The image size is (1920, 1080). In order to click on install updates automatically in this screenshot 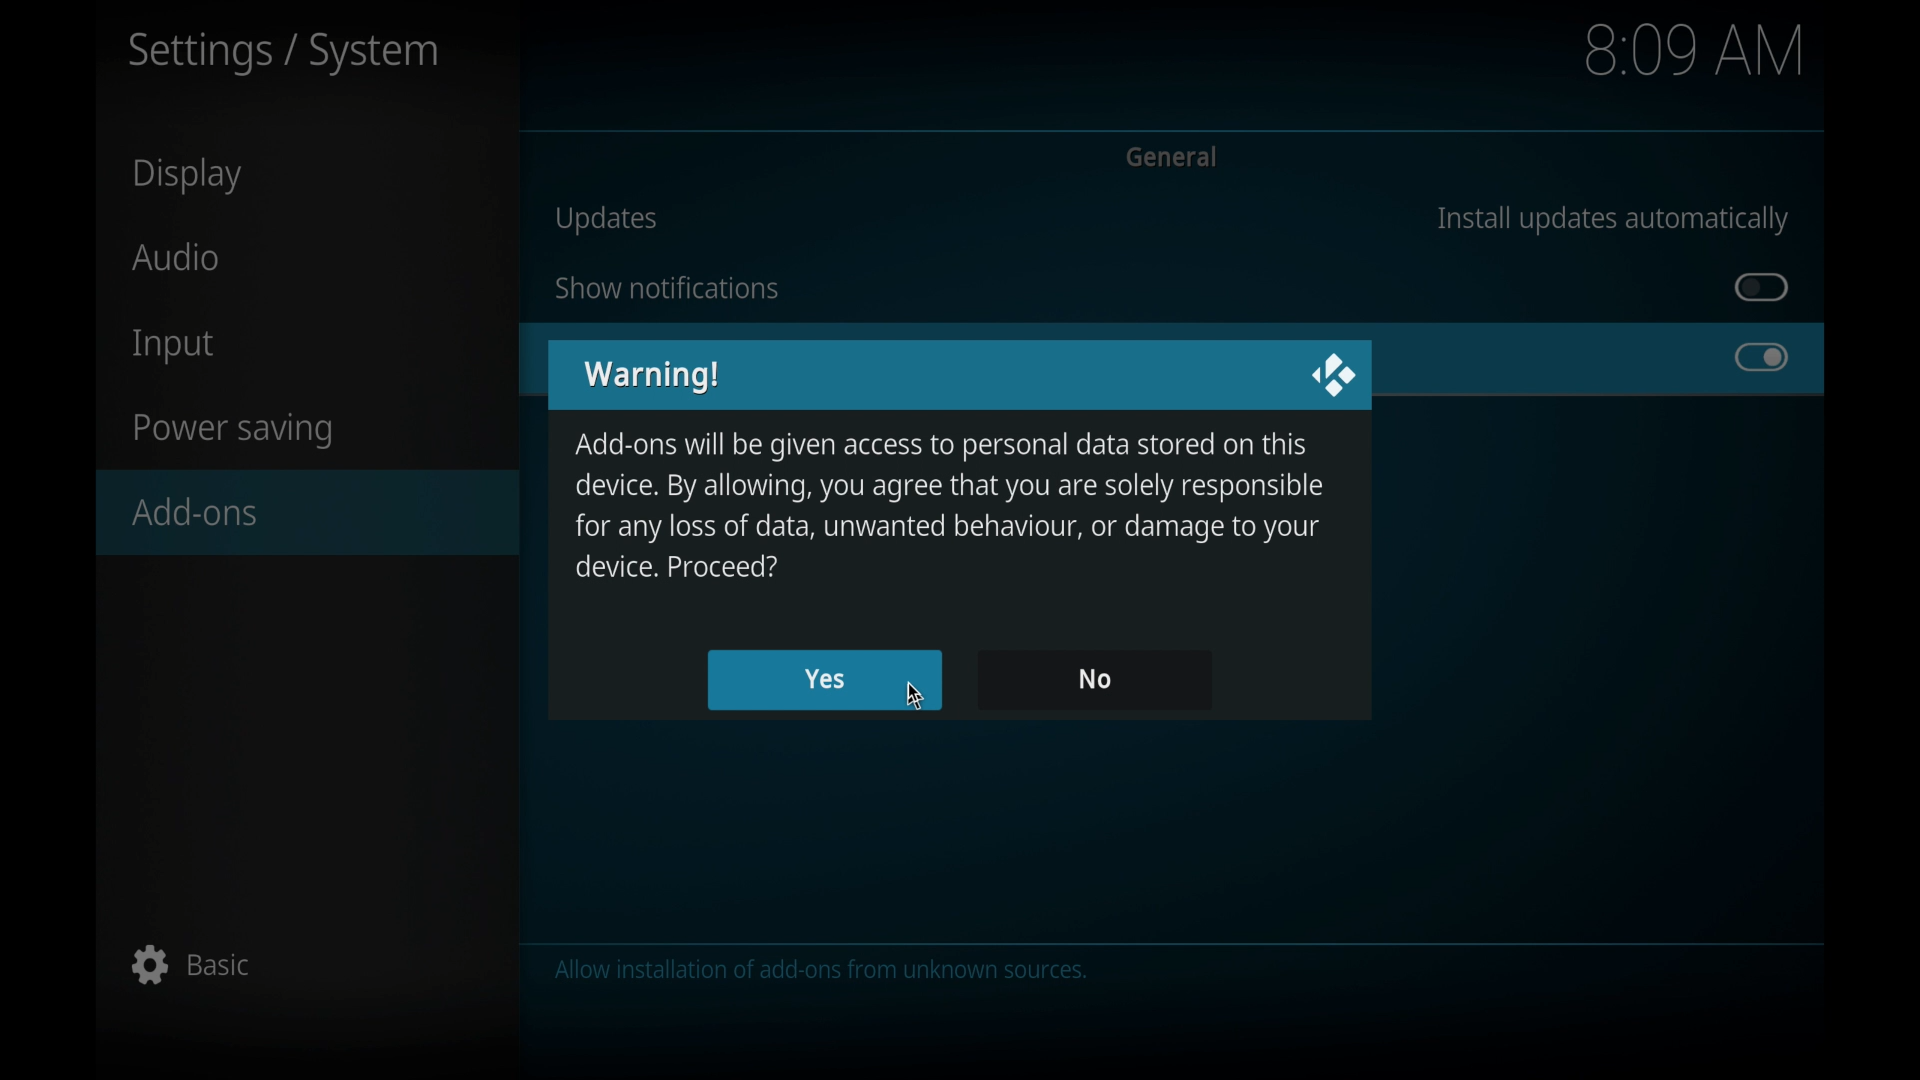, I will do `click(1612, 219)`.